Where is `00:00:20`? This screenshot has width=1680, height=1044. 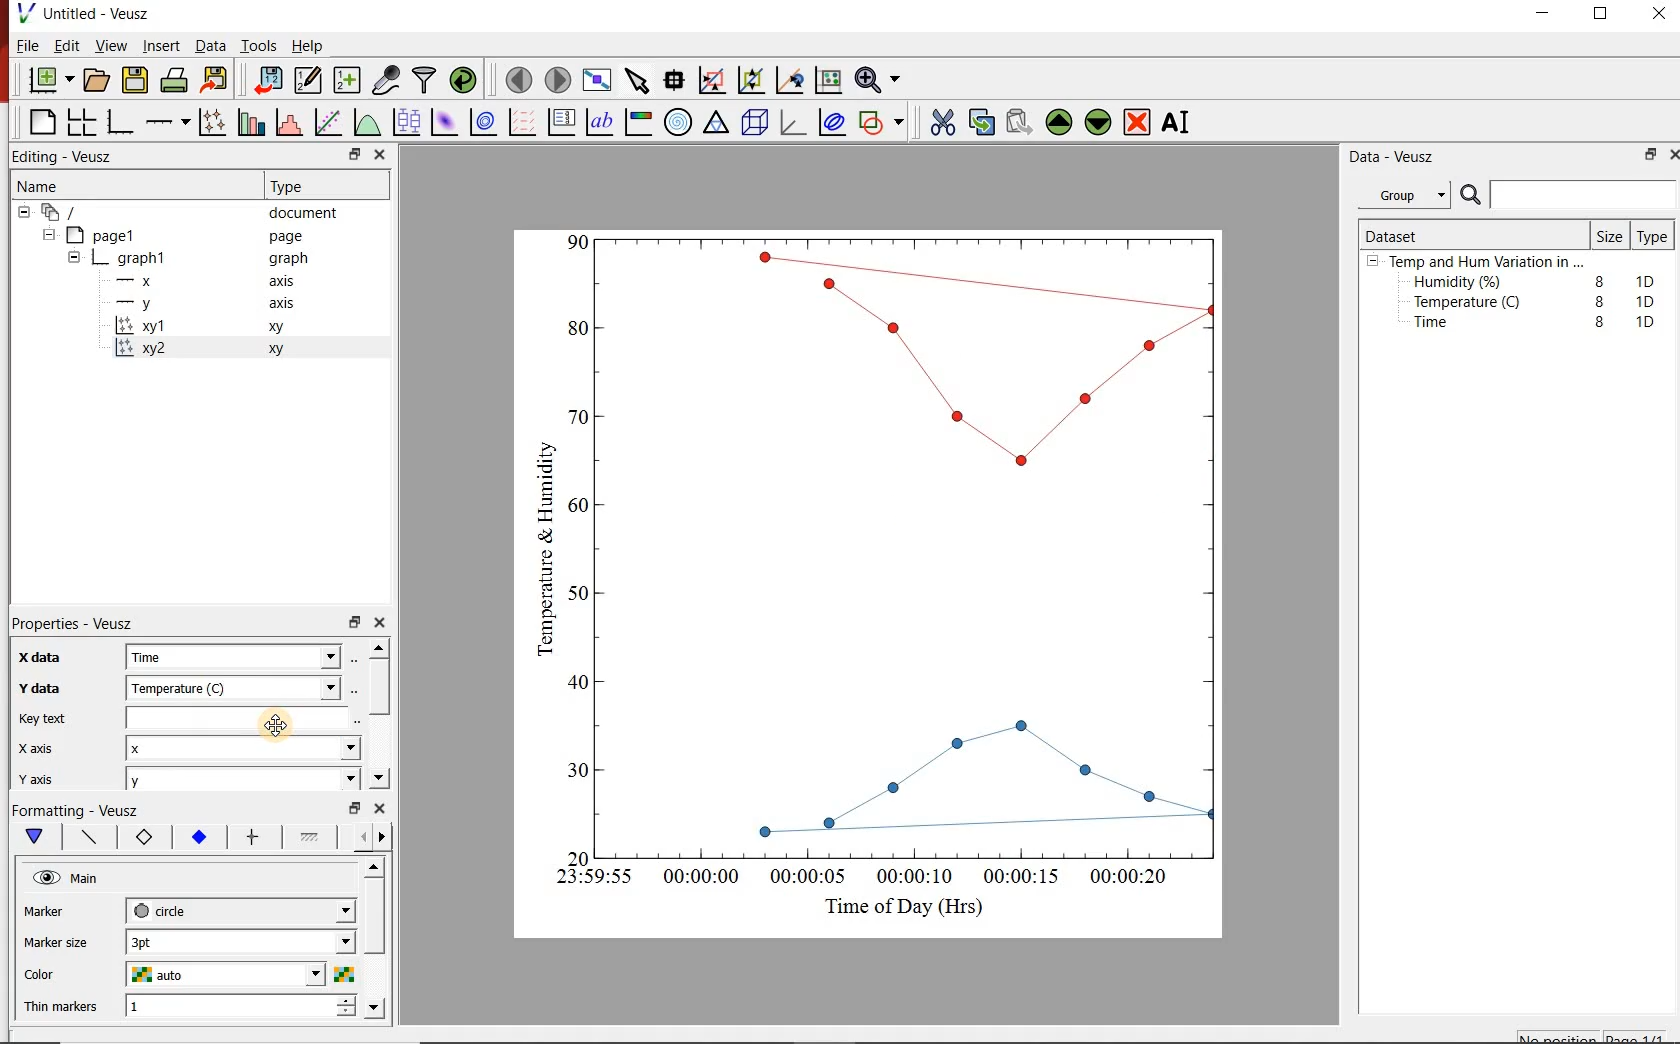
00:00:20 is located at coordinates (1137, 878).